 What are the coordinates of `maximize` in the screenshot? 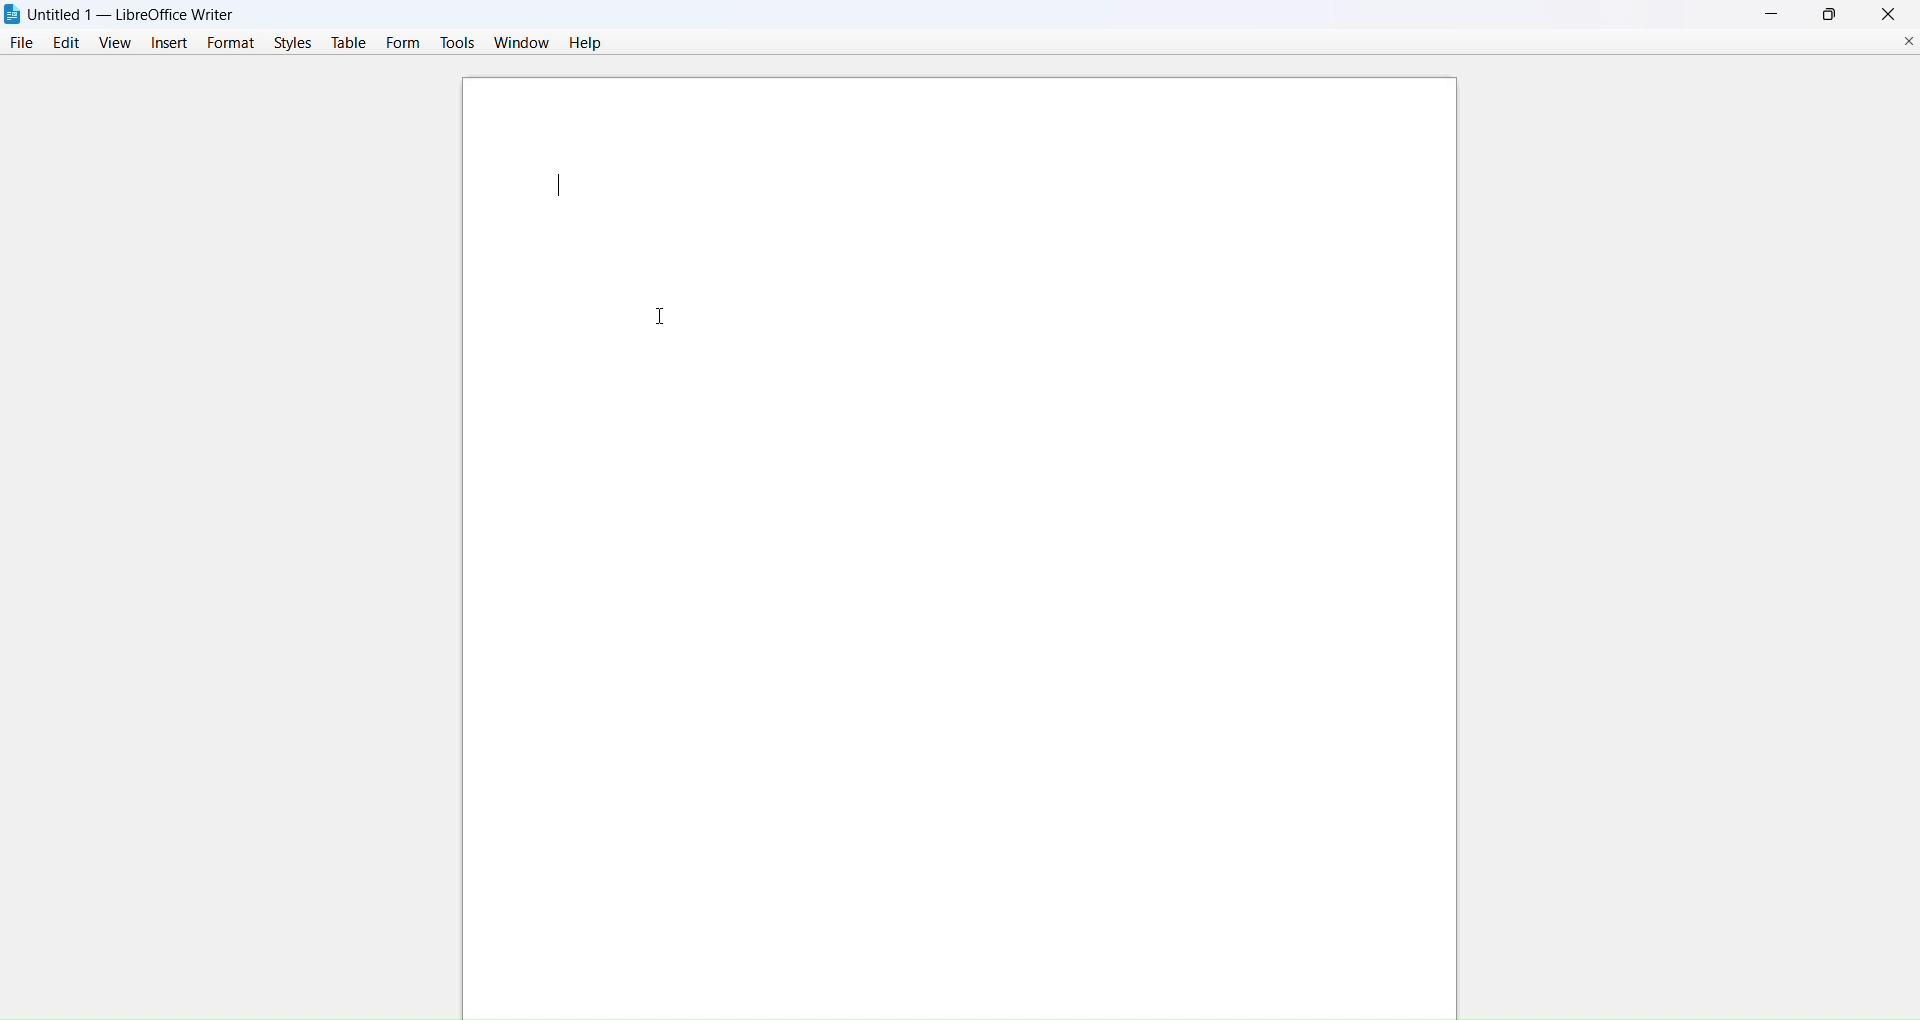 It's located at (1834, 12).